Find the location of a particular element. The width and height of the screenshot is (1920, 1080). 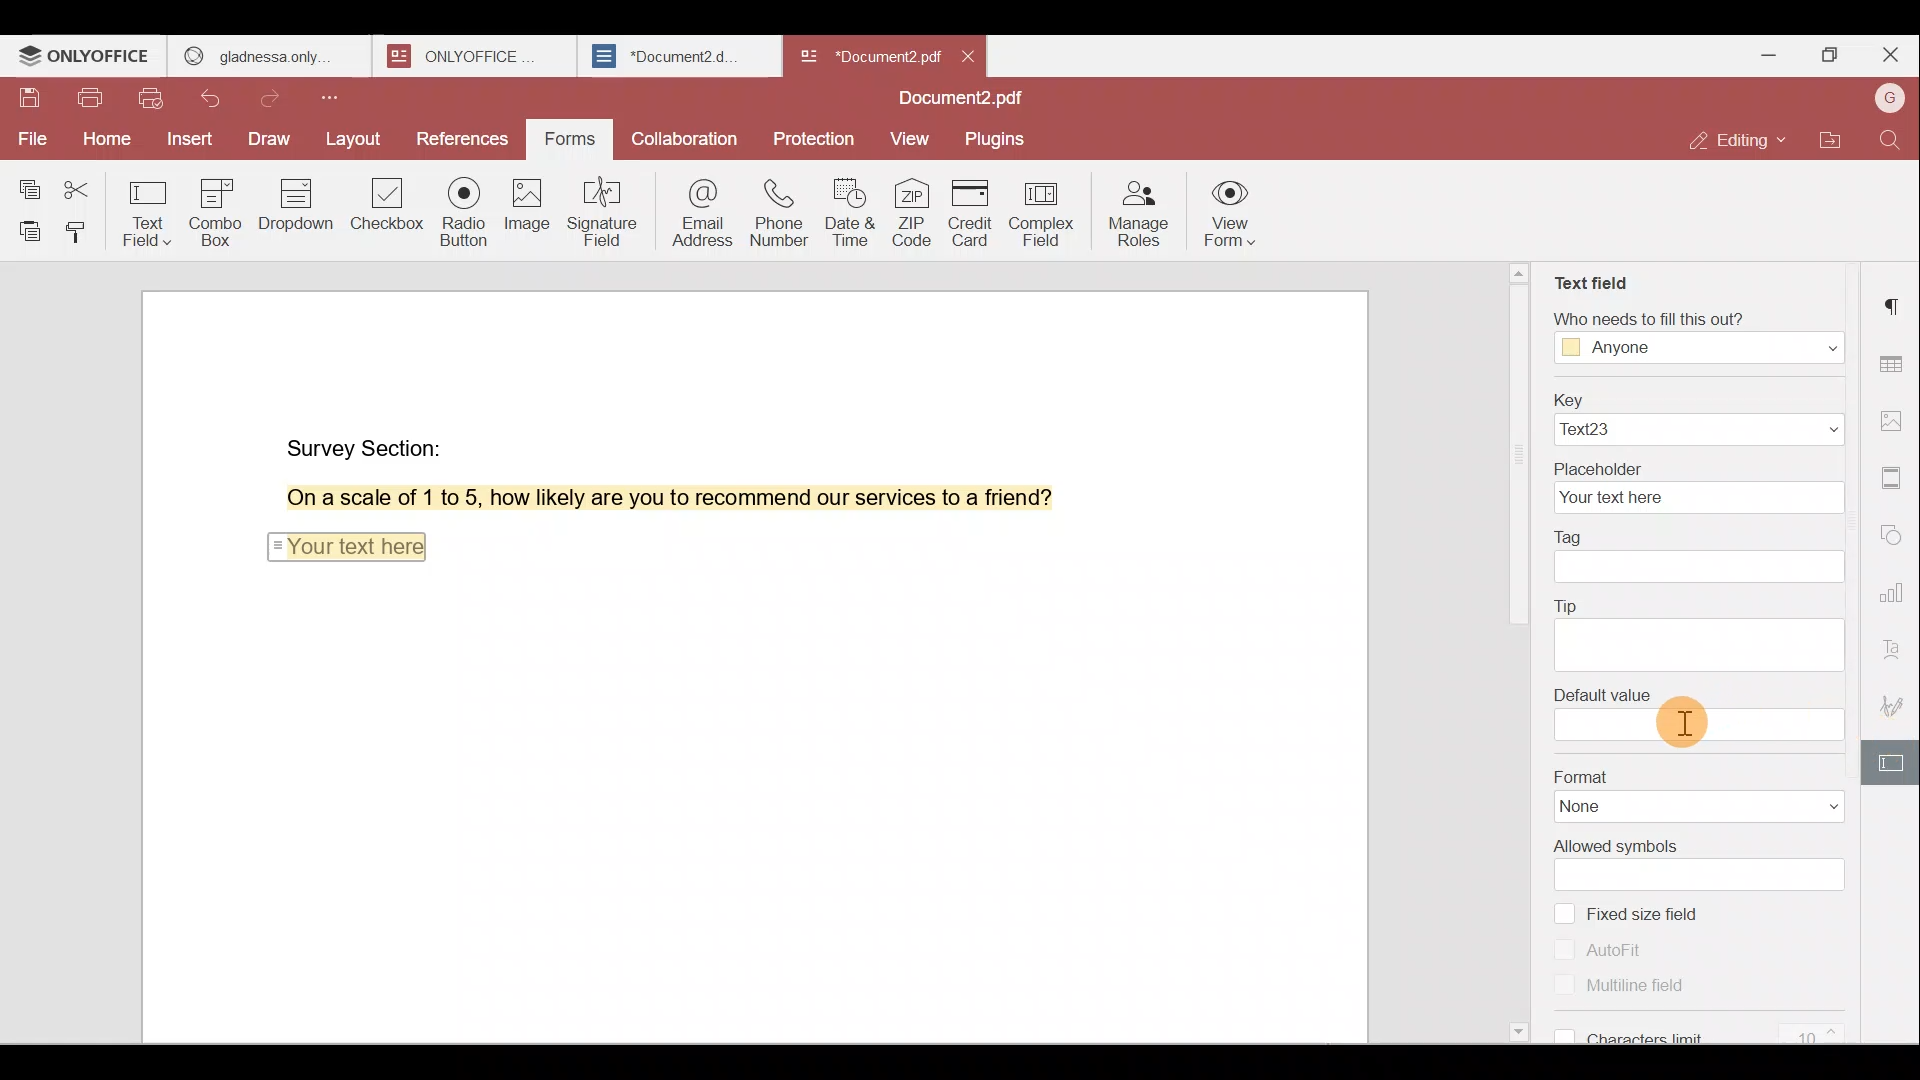

Complex field is located at coordinates (1047, 215).